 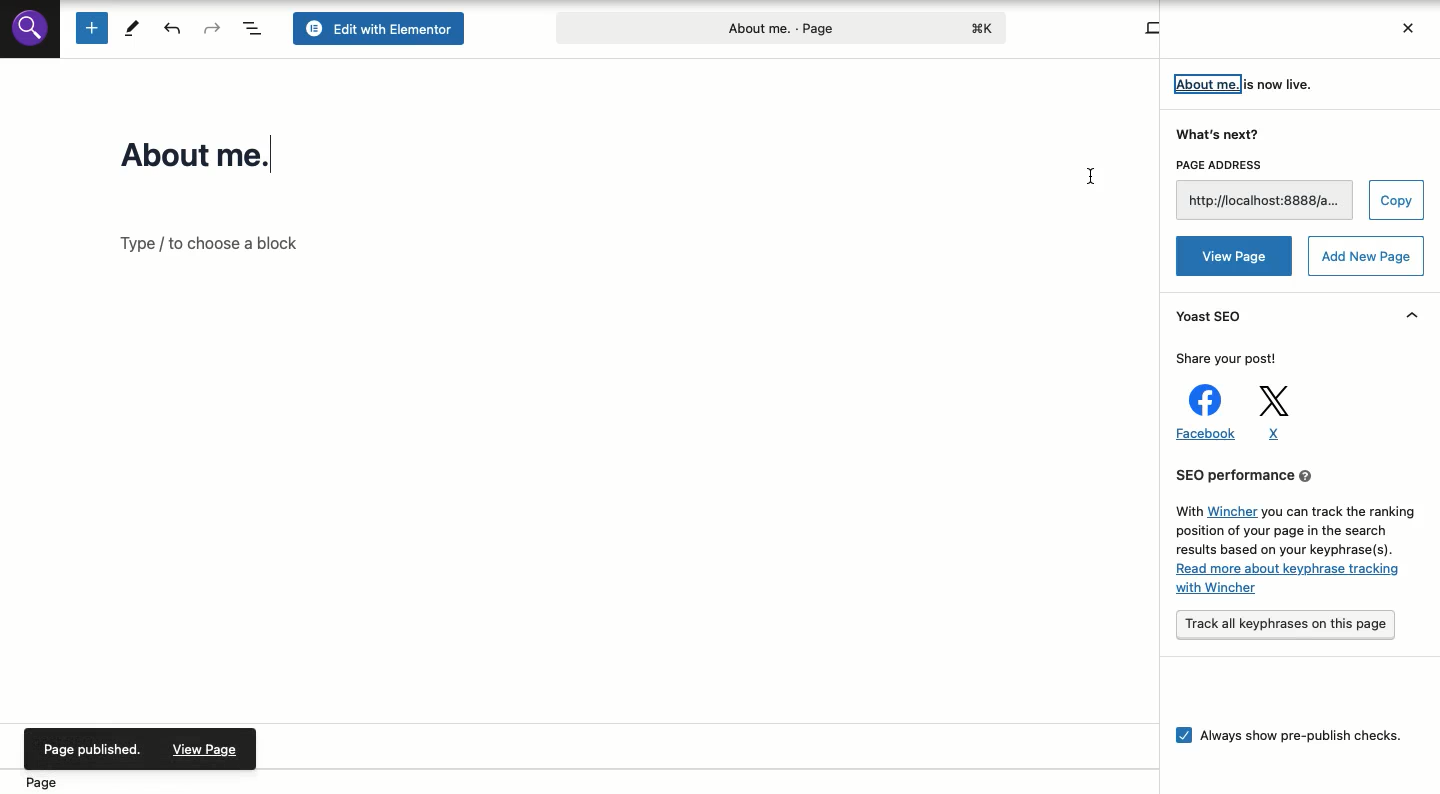 What do you see at coordinates (1245, 83) in the screenshot?
I see `About me is now live` at bounding box center [1245, 83].